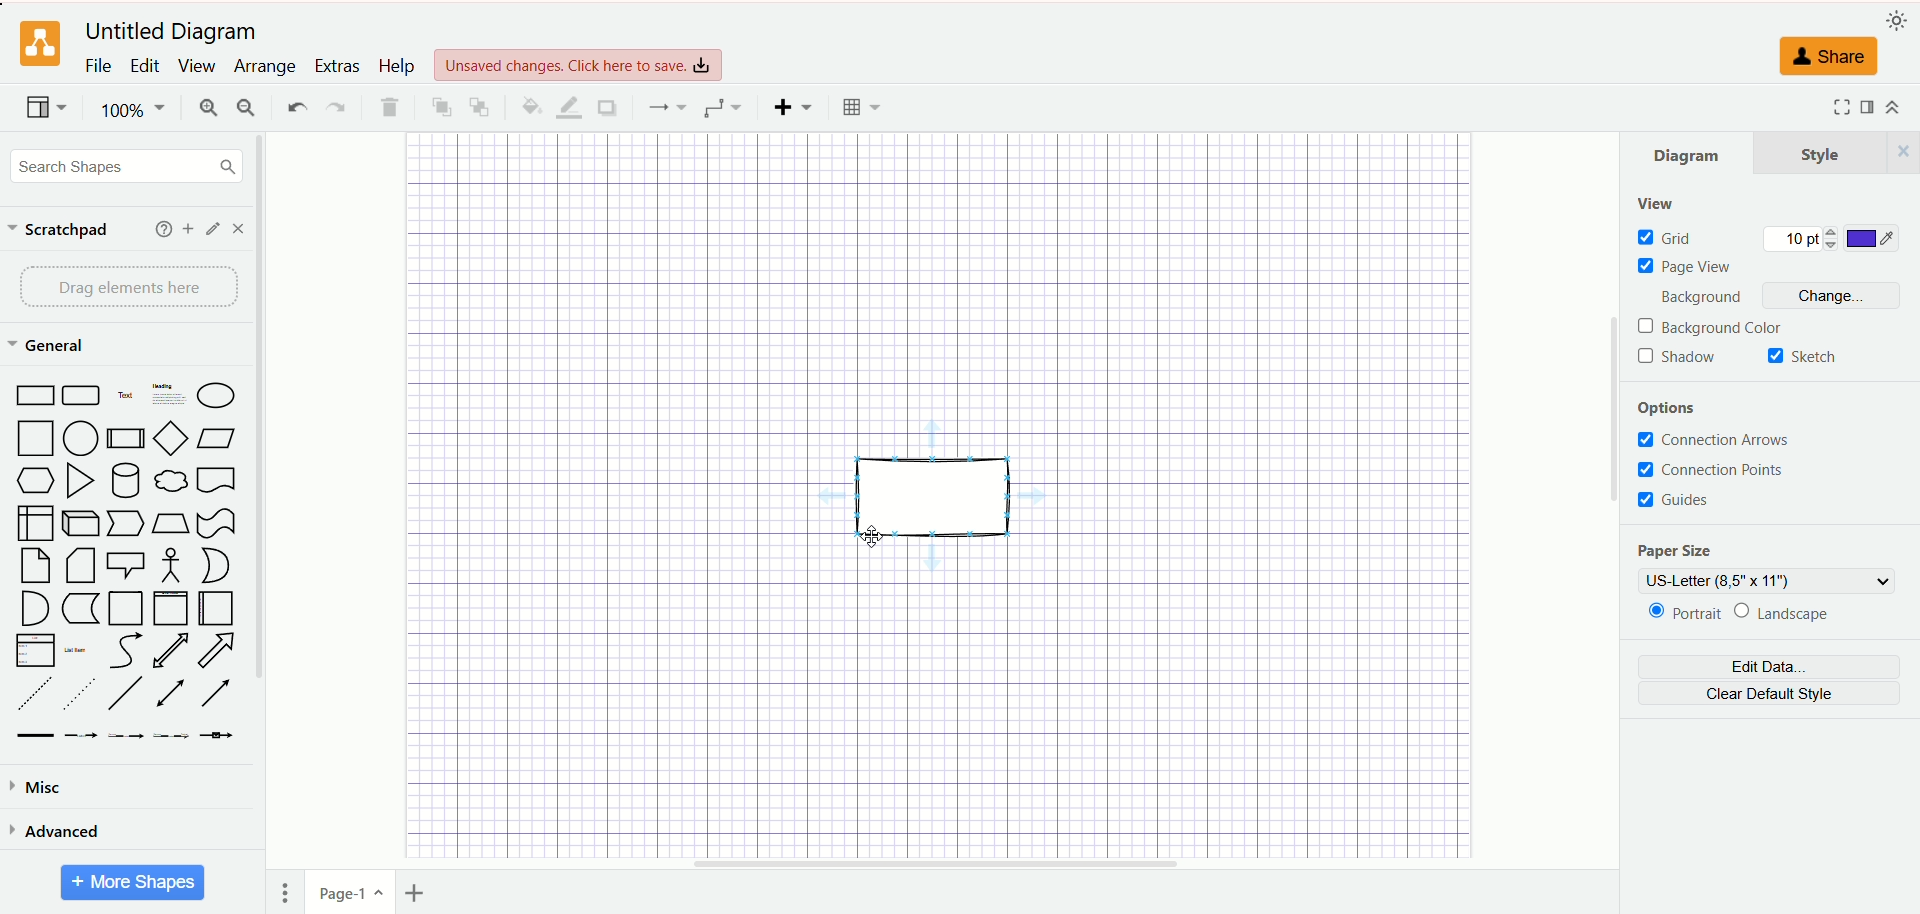  Describe the element at coordinates (1657, 203) in the screenshot. I see `view` at that location.